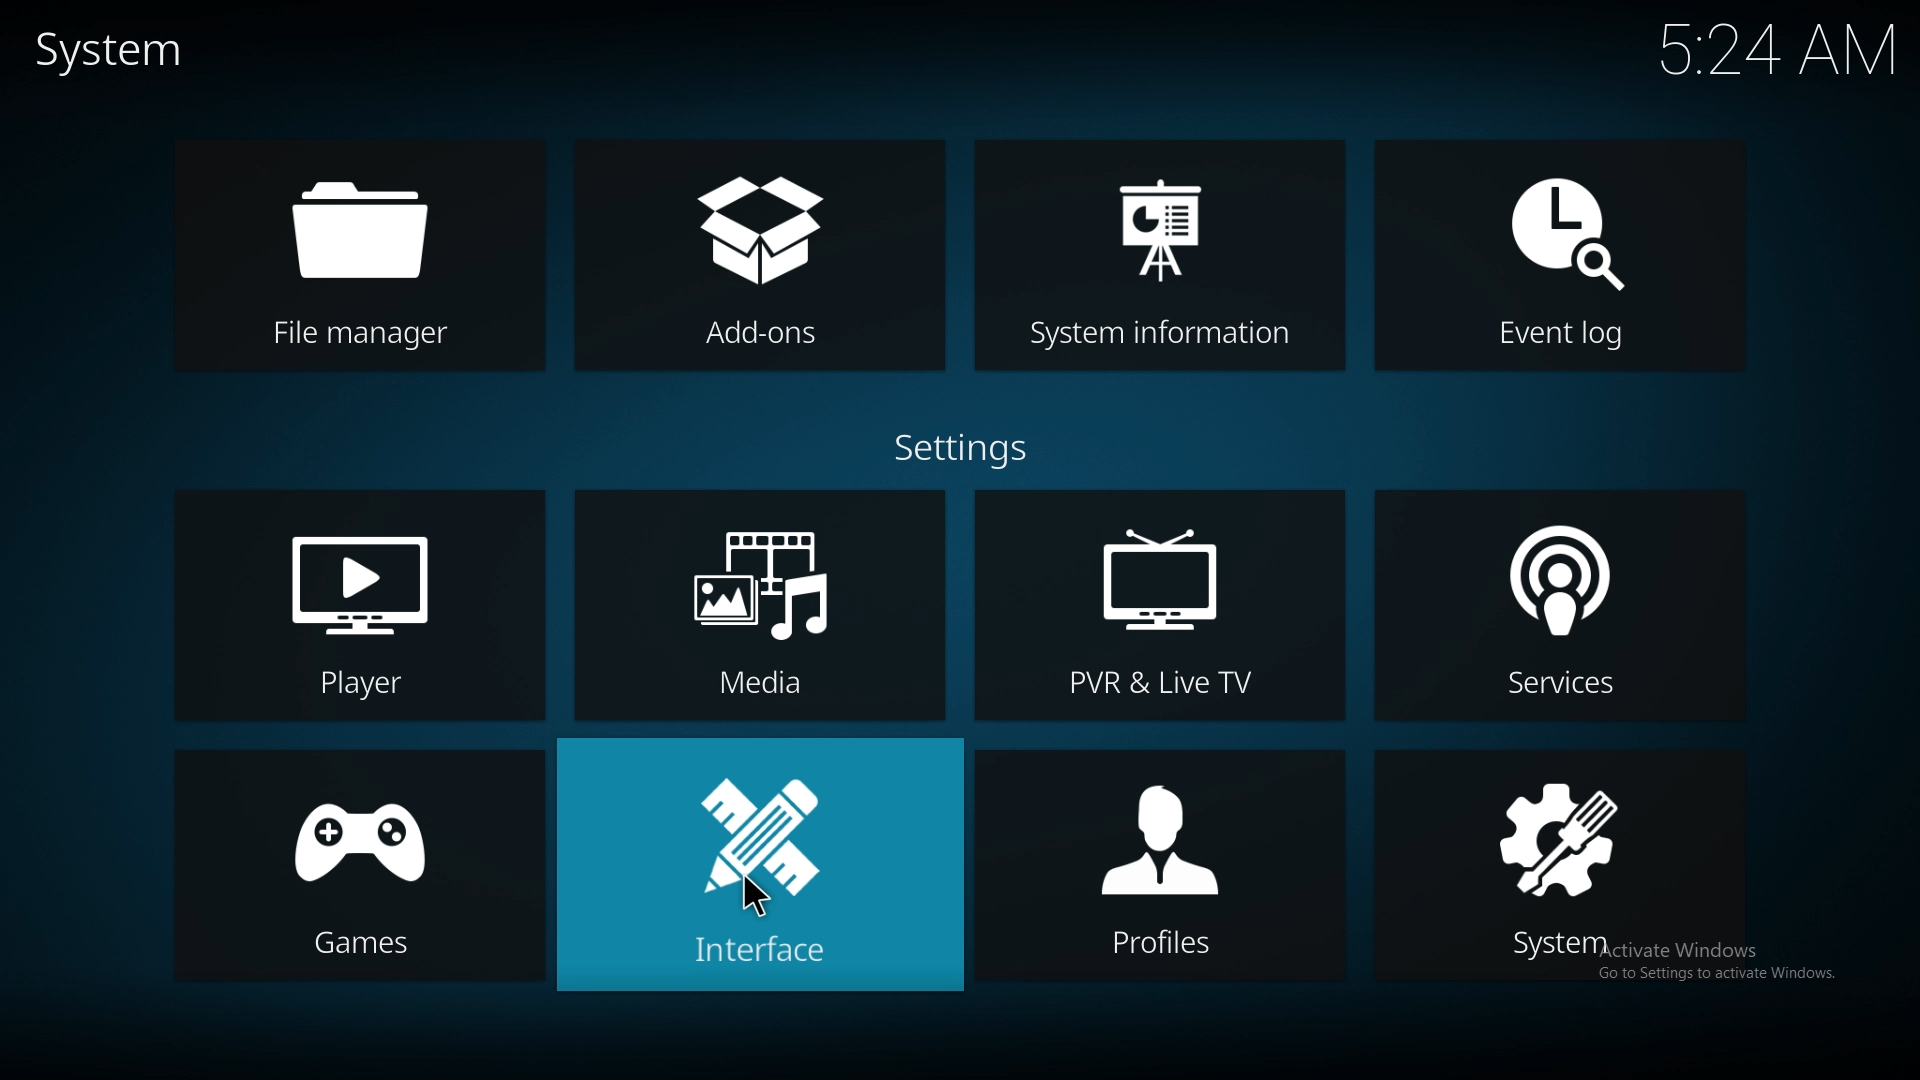  What do you see at coordinates (752, 896) in the screenshot?
I see `cursor` at bounding box center [752, 896].